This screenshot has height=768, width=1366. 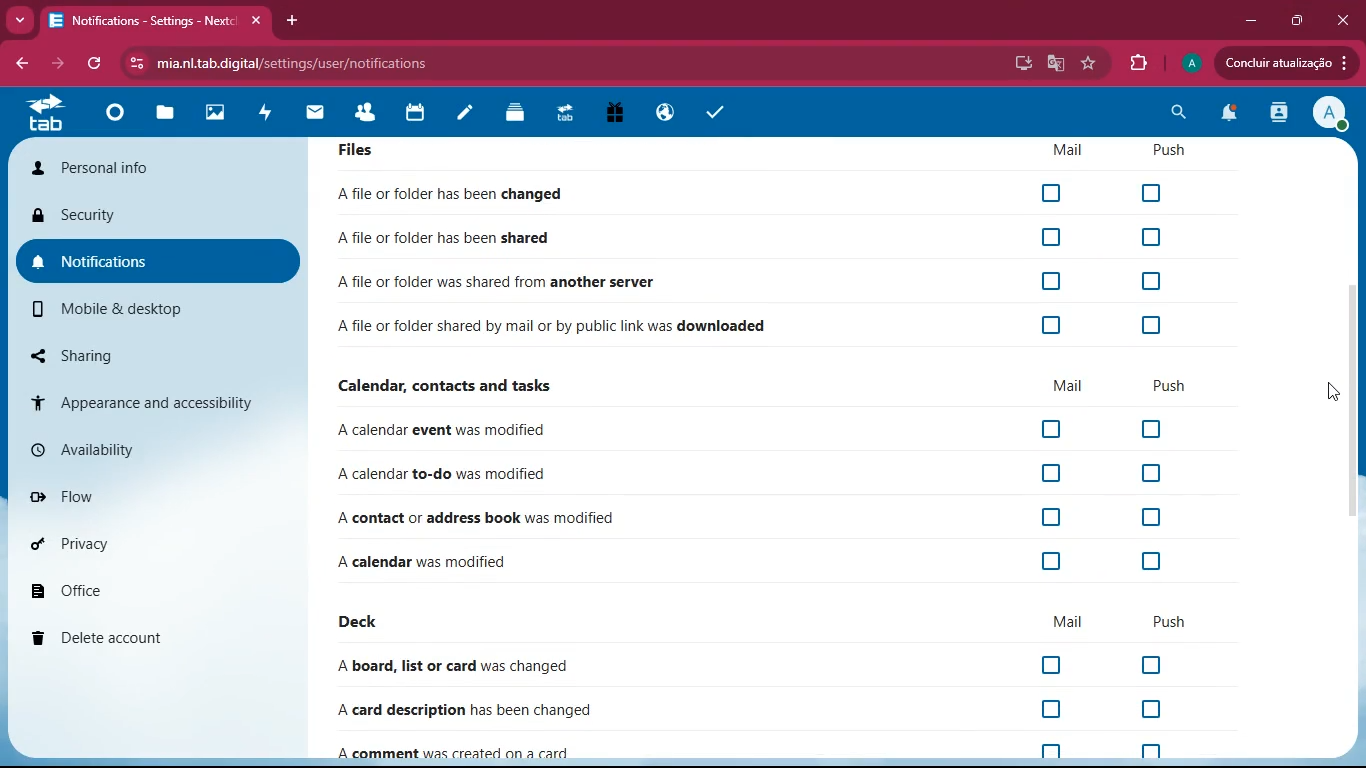 I want to click on file changed, so click(x=454, y=560).